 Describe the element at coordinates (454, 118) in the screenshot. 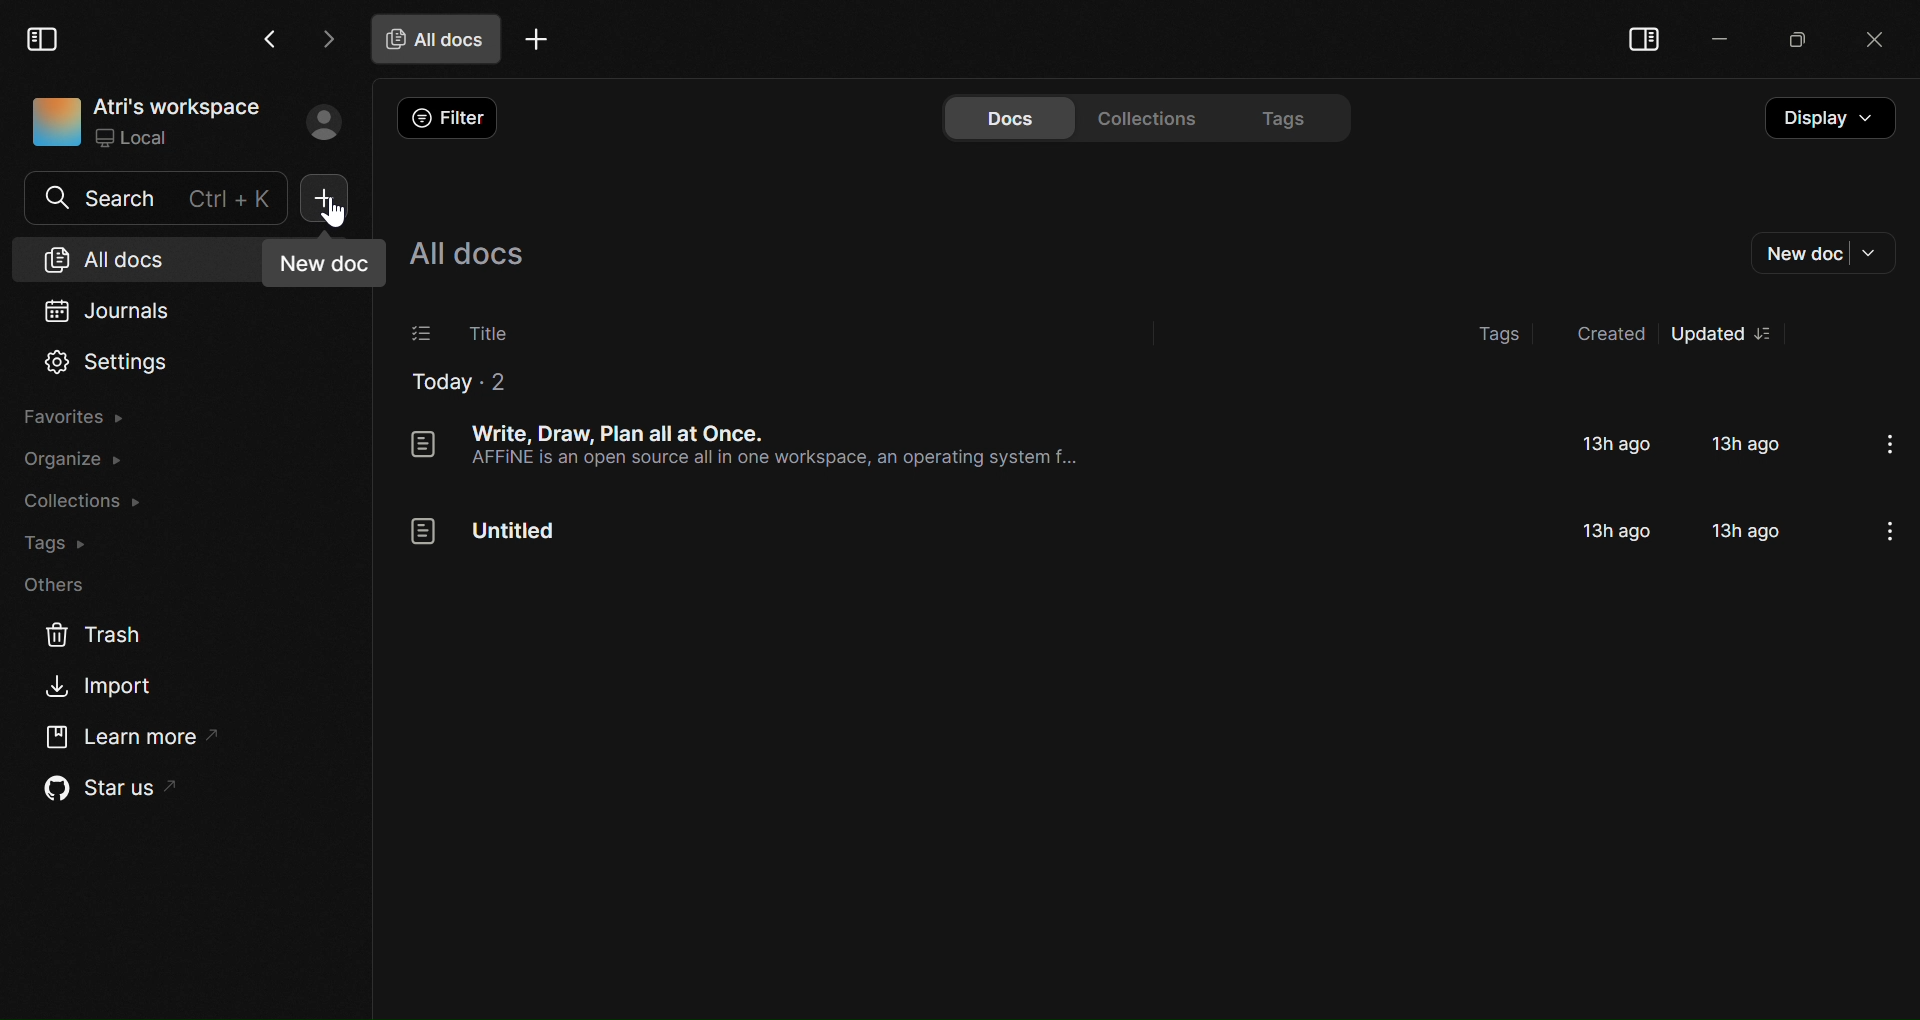

I see `Filter` at that location.